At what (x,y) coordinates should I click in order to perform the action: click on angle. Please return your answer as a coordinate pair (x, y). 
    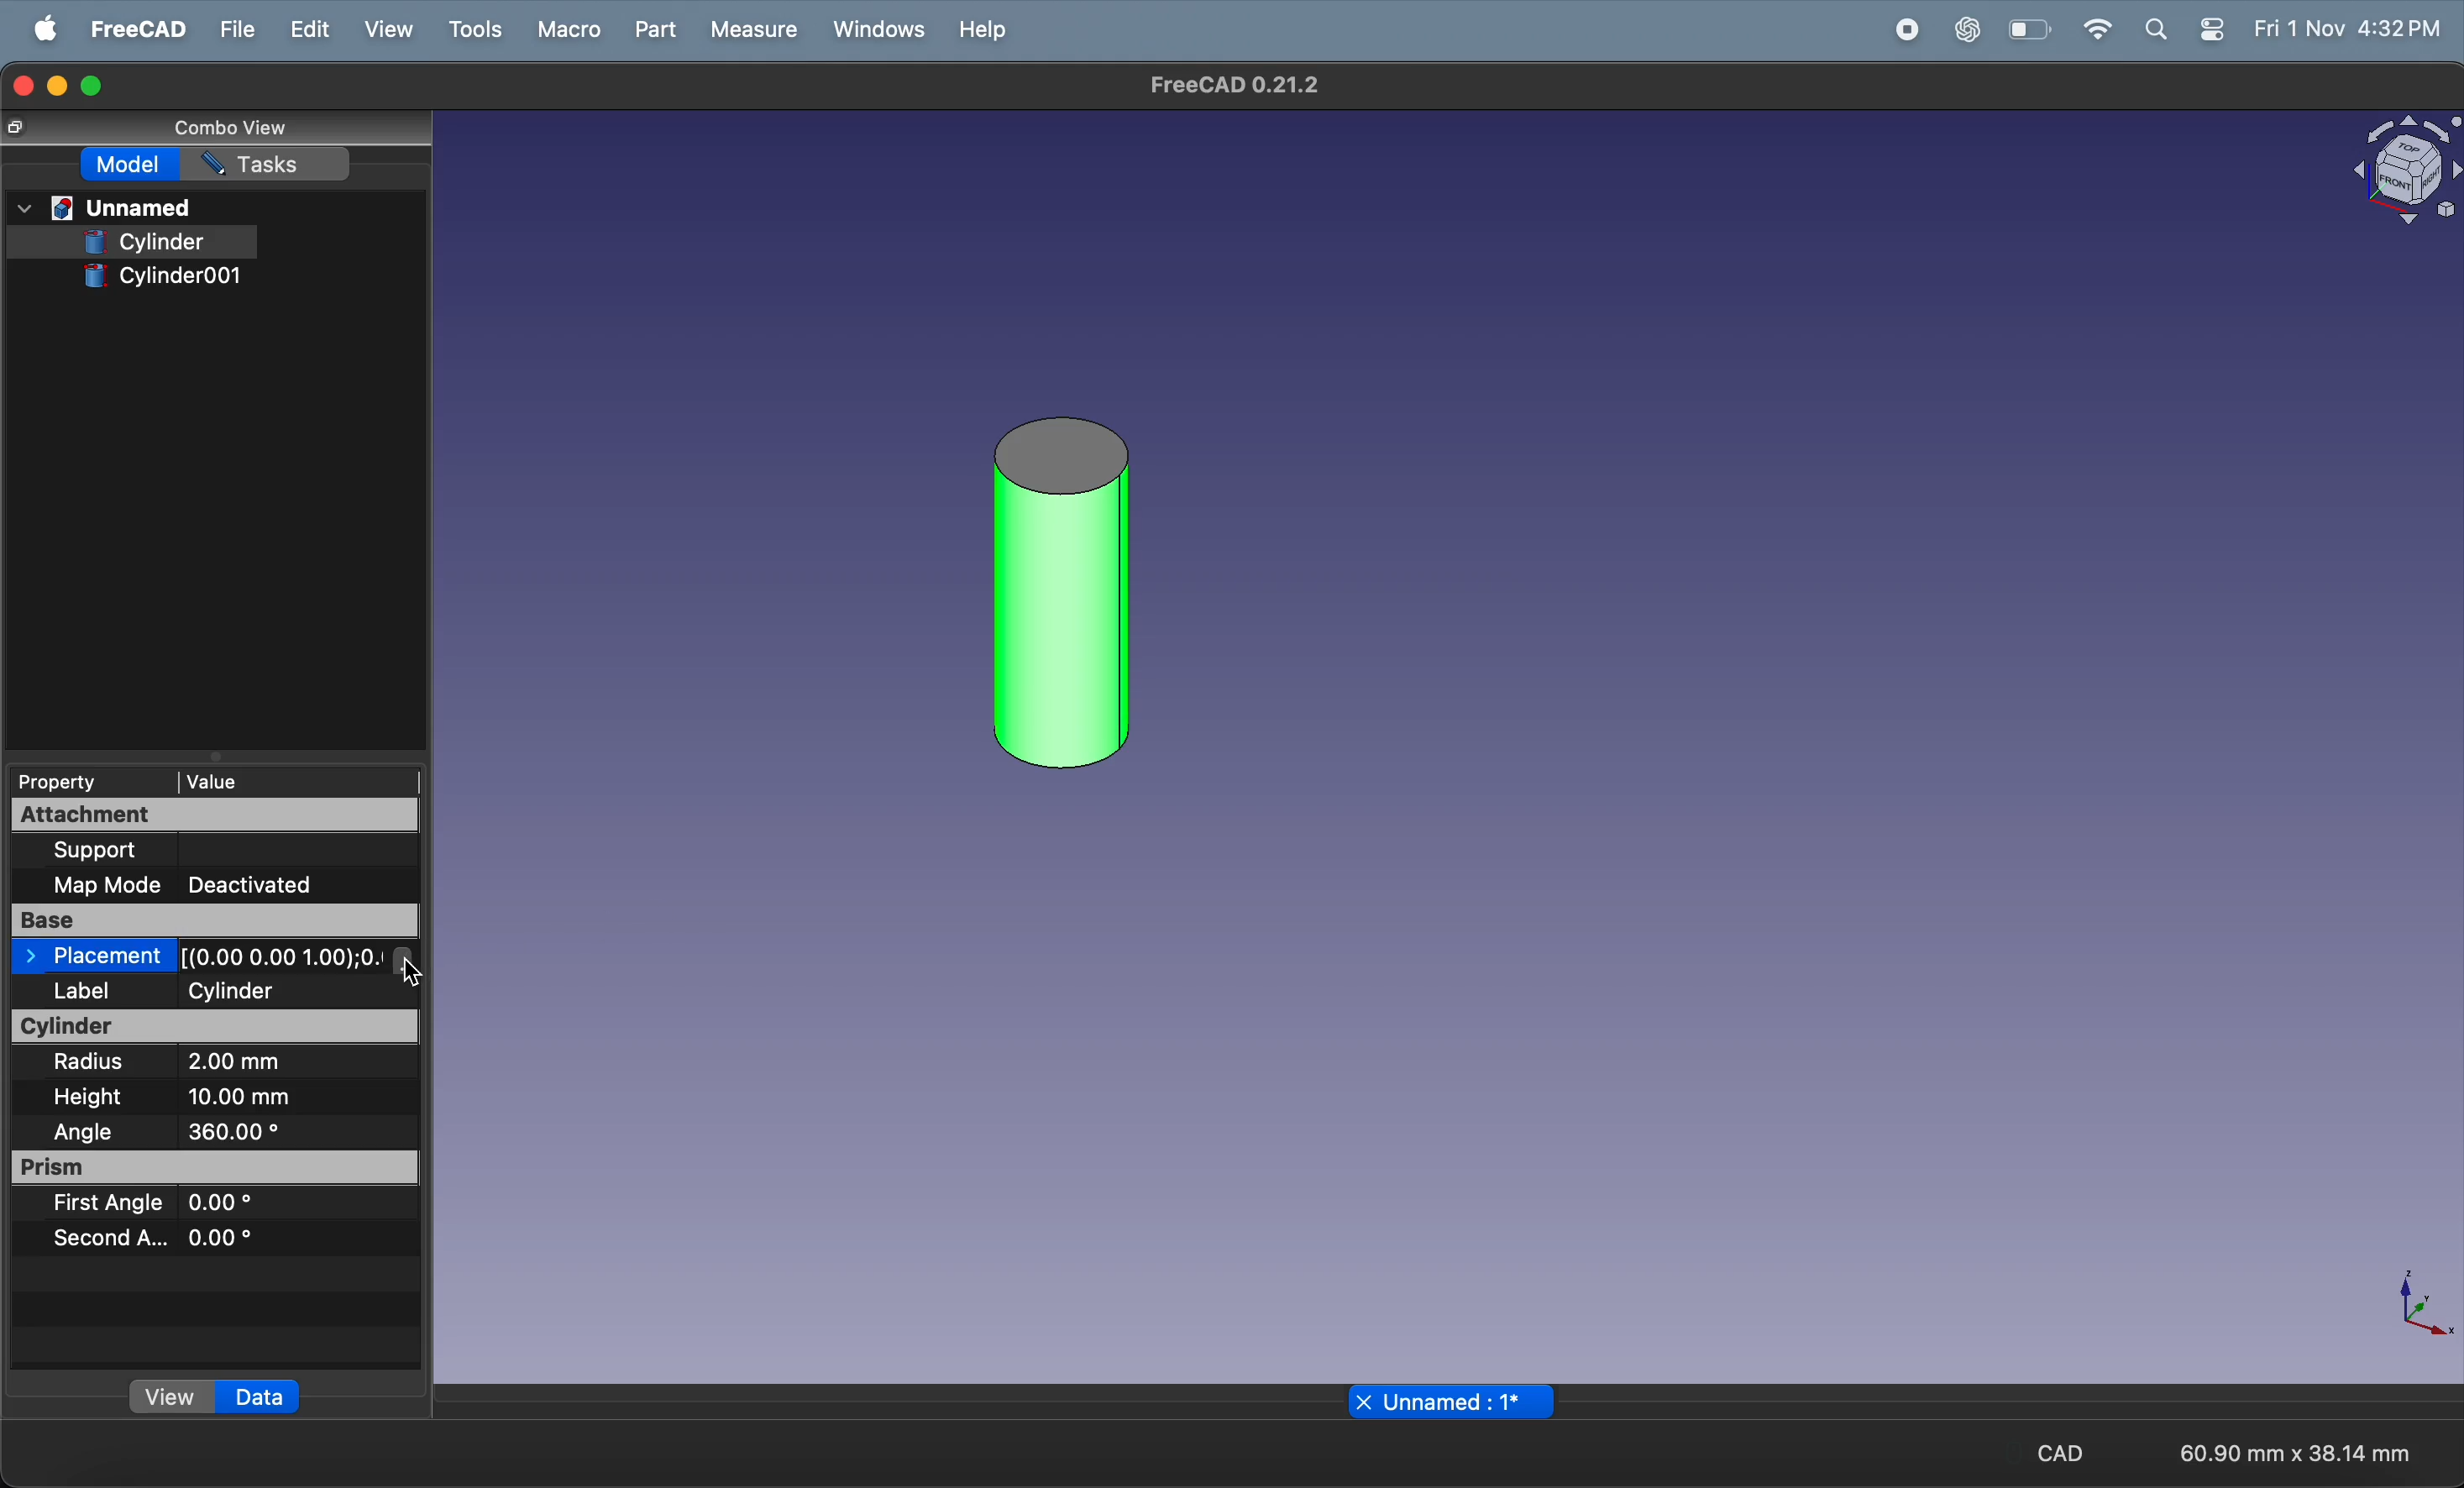
    Looking at the image, I should click on (82, 1132).